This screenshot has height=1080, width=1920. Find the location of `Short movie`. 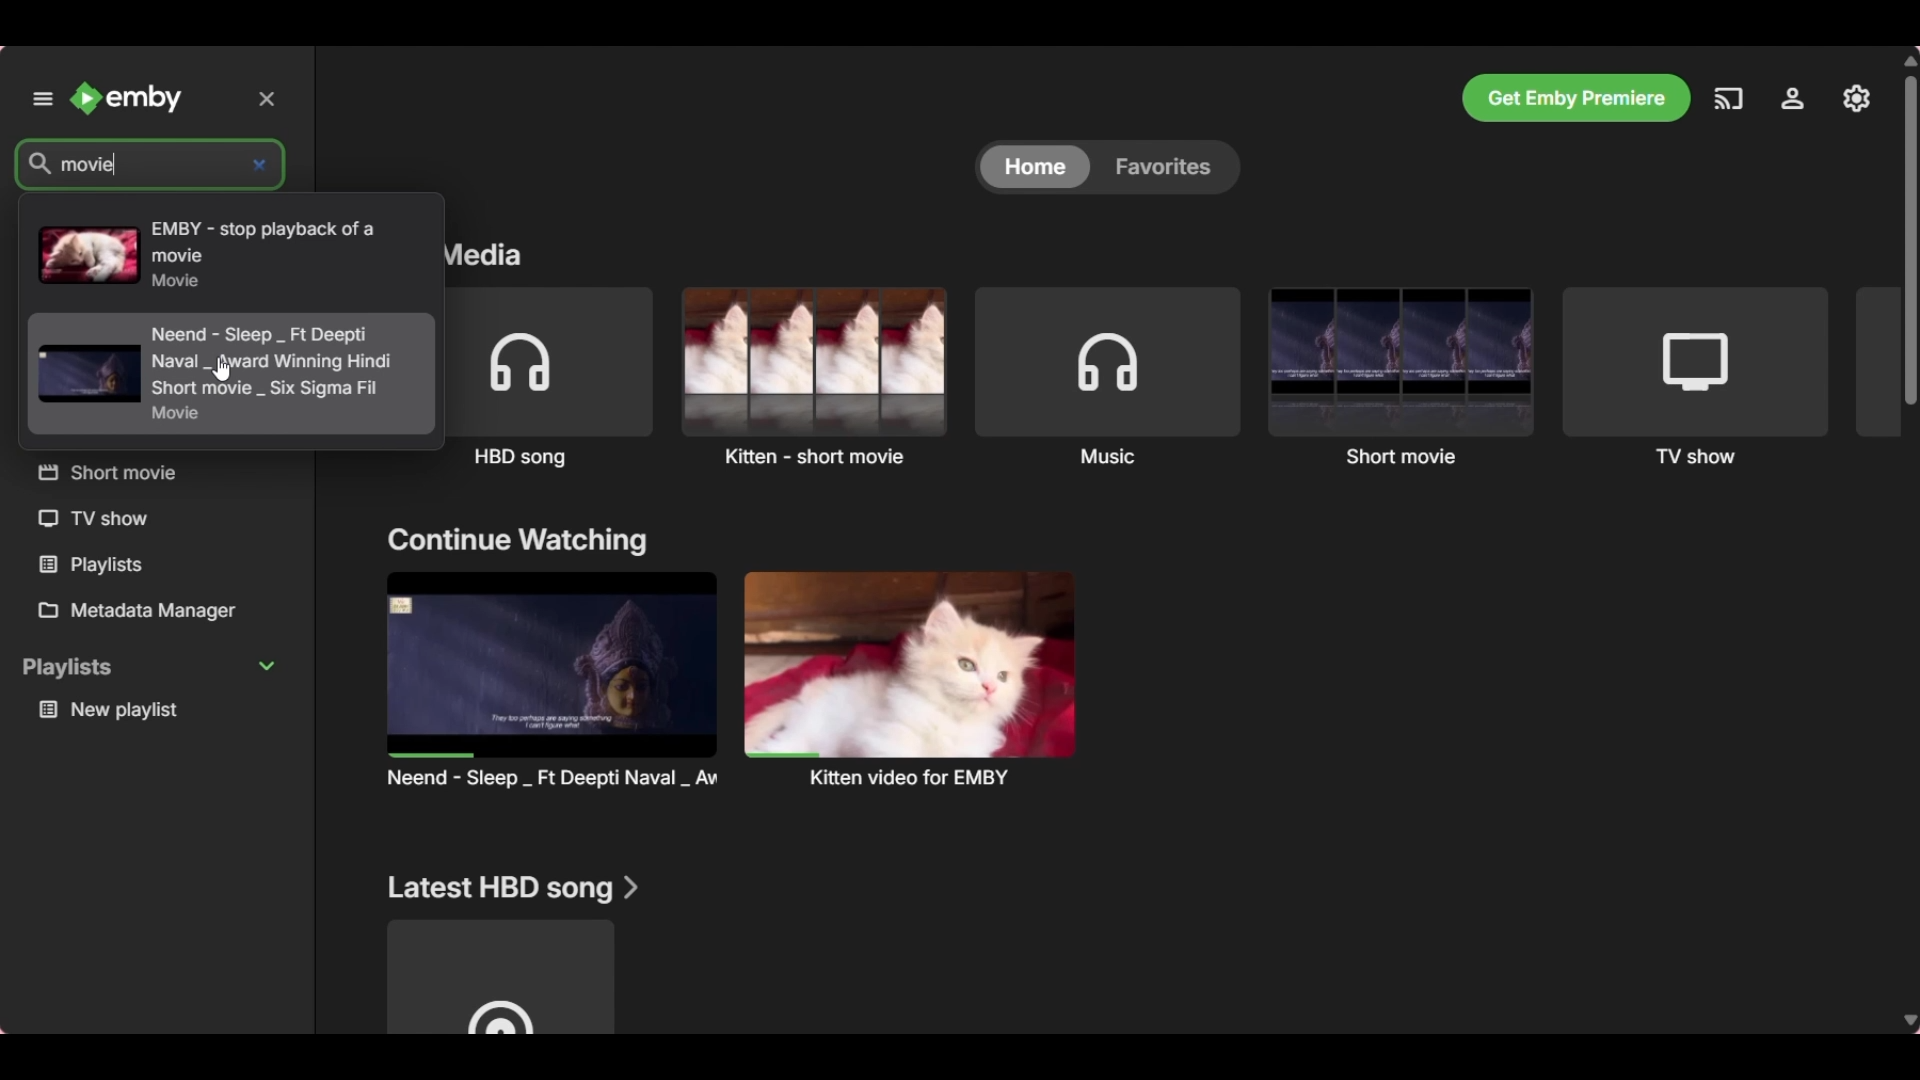

Short movie is located at coordinates (1402, 375).